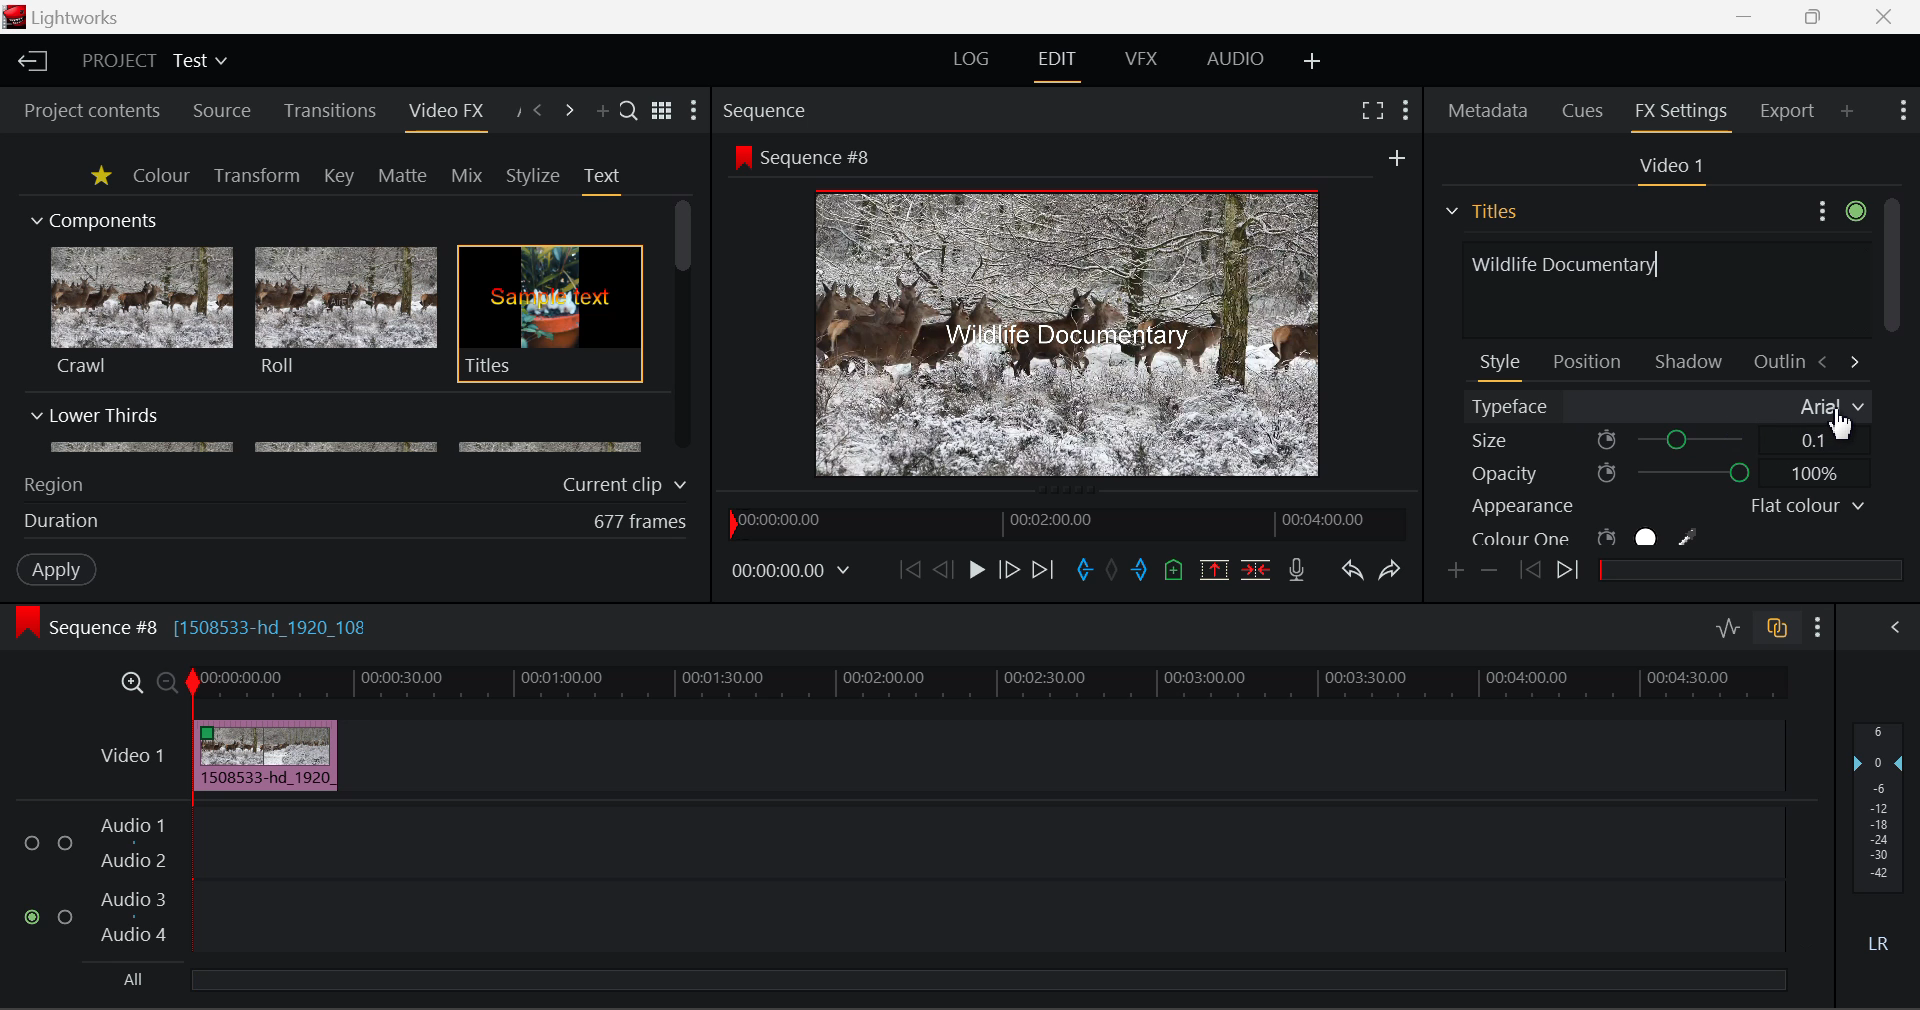 The height and width of the screenshot is (1010, 1920). I want to click on Cues, so click(1585, 111).